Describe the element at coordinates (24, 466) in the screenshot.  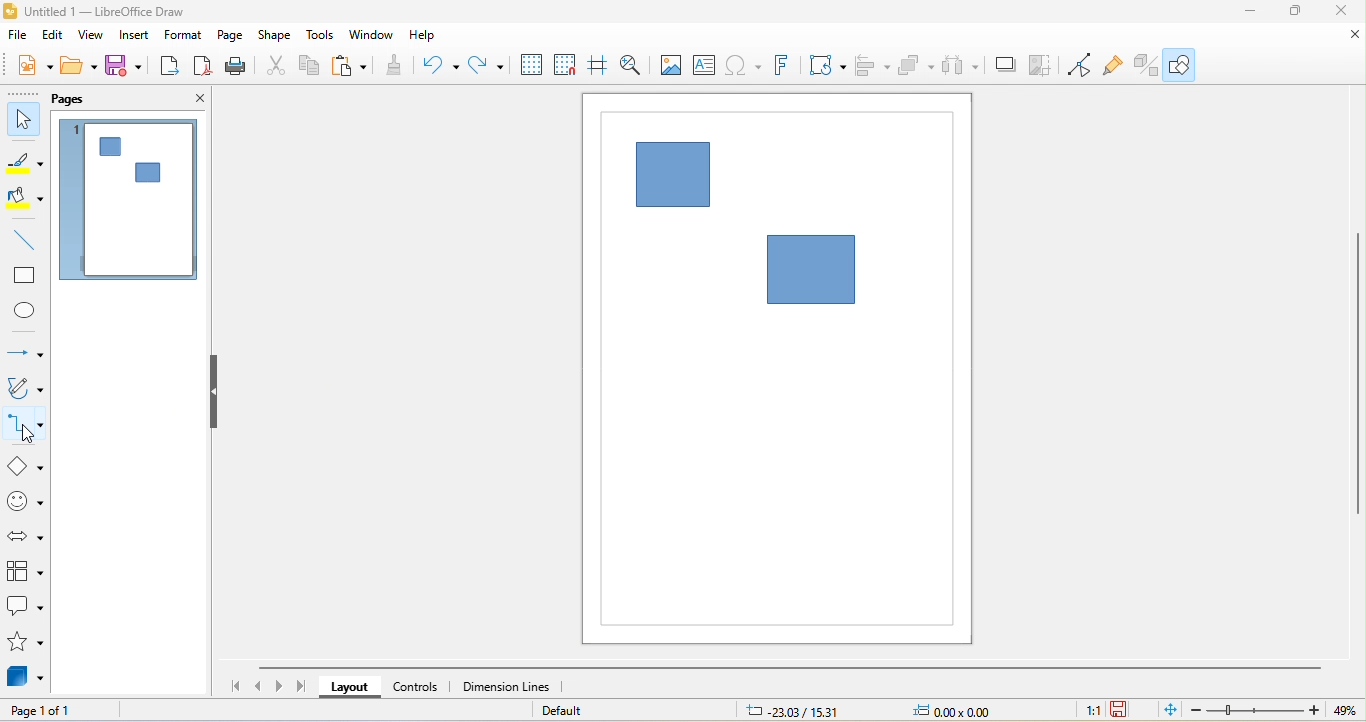
I see `basic shapes` at that location.